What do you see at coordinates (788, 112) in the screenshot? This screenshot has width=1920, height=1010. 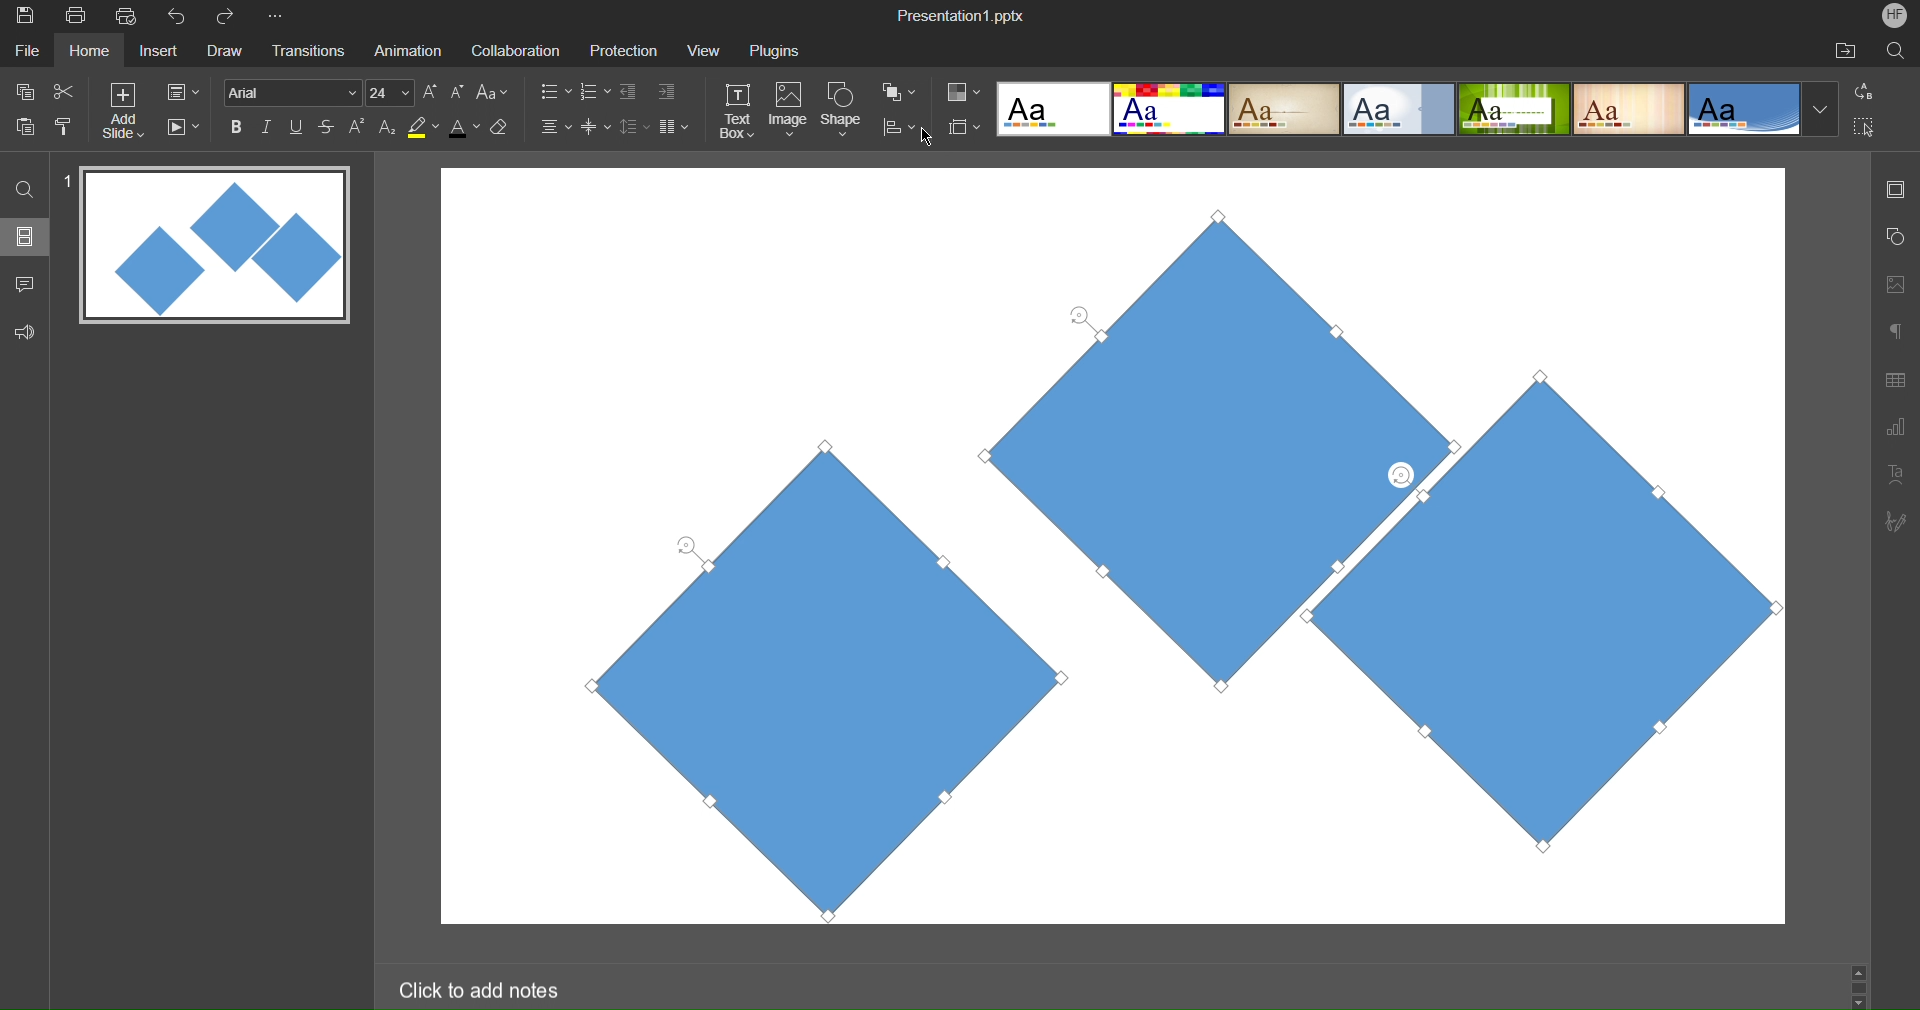 I see `Image` at bounding box center [788, 112].